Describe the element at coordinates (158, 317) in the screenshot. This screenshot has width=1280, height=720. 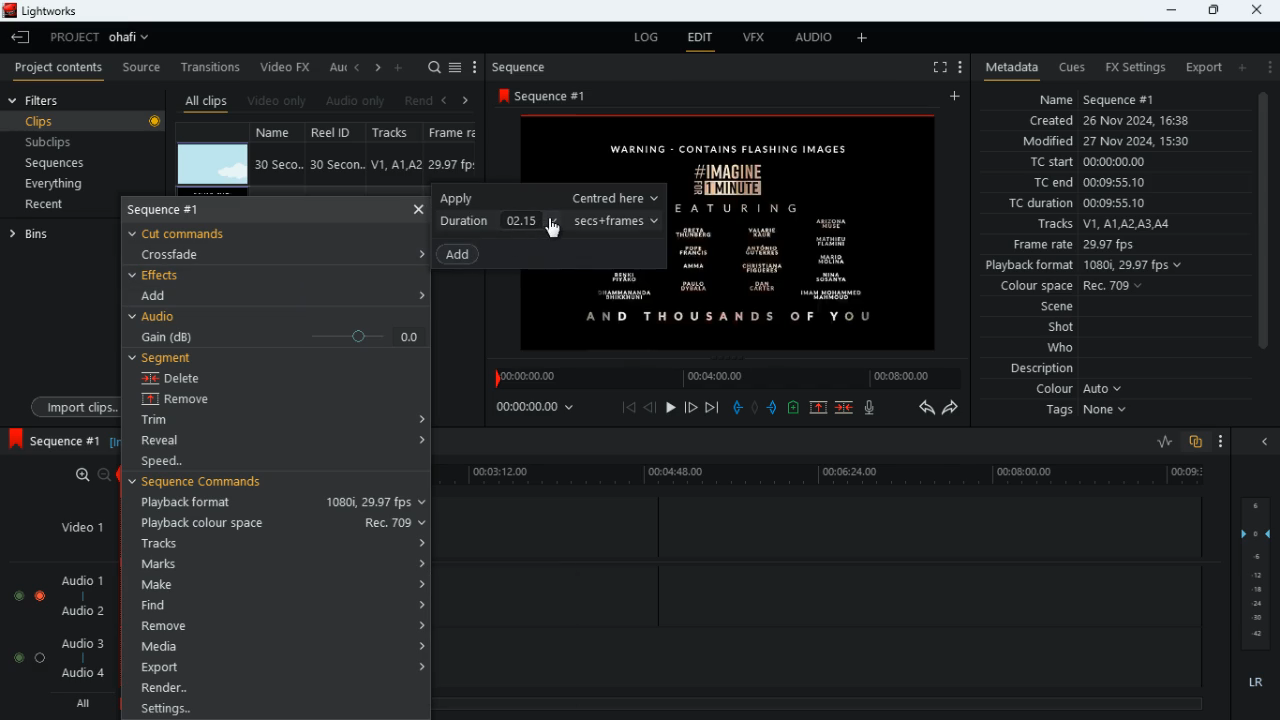
I see `audio` at that location.